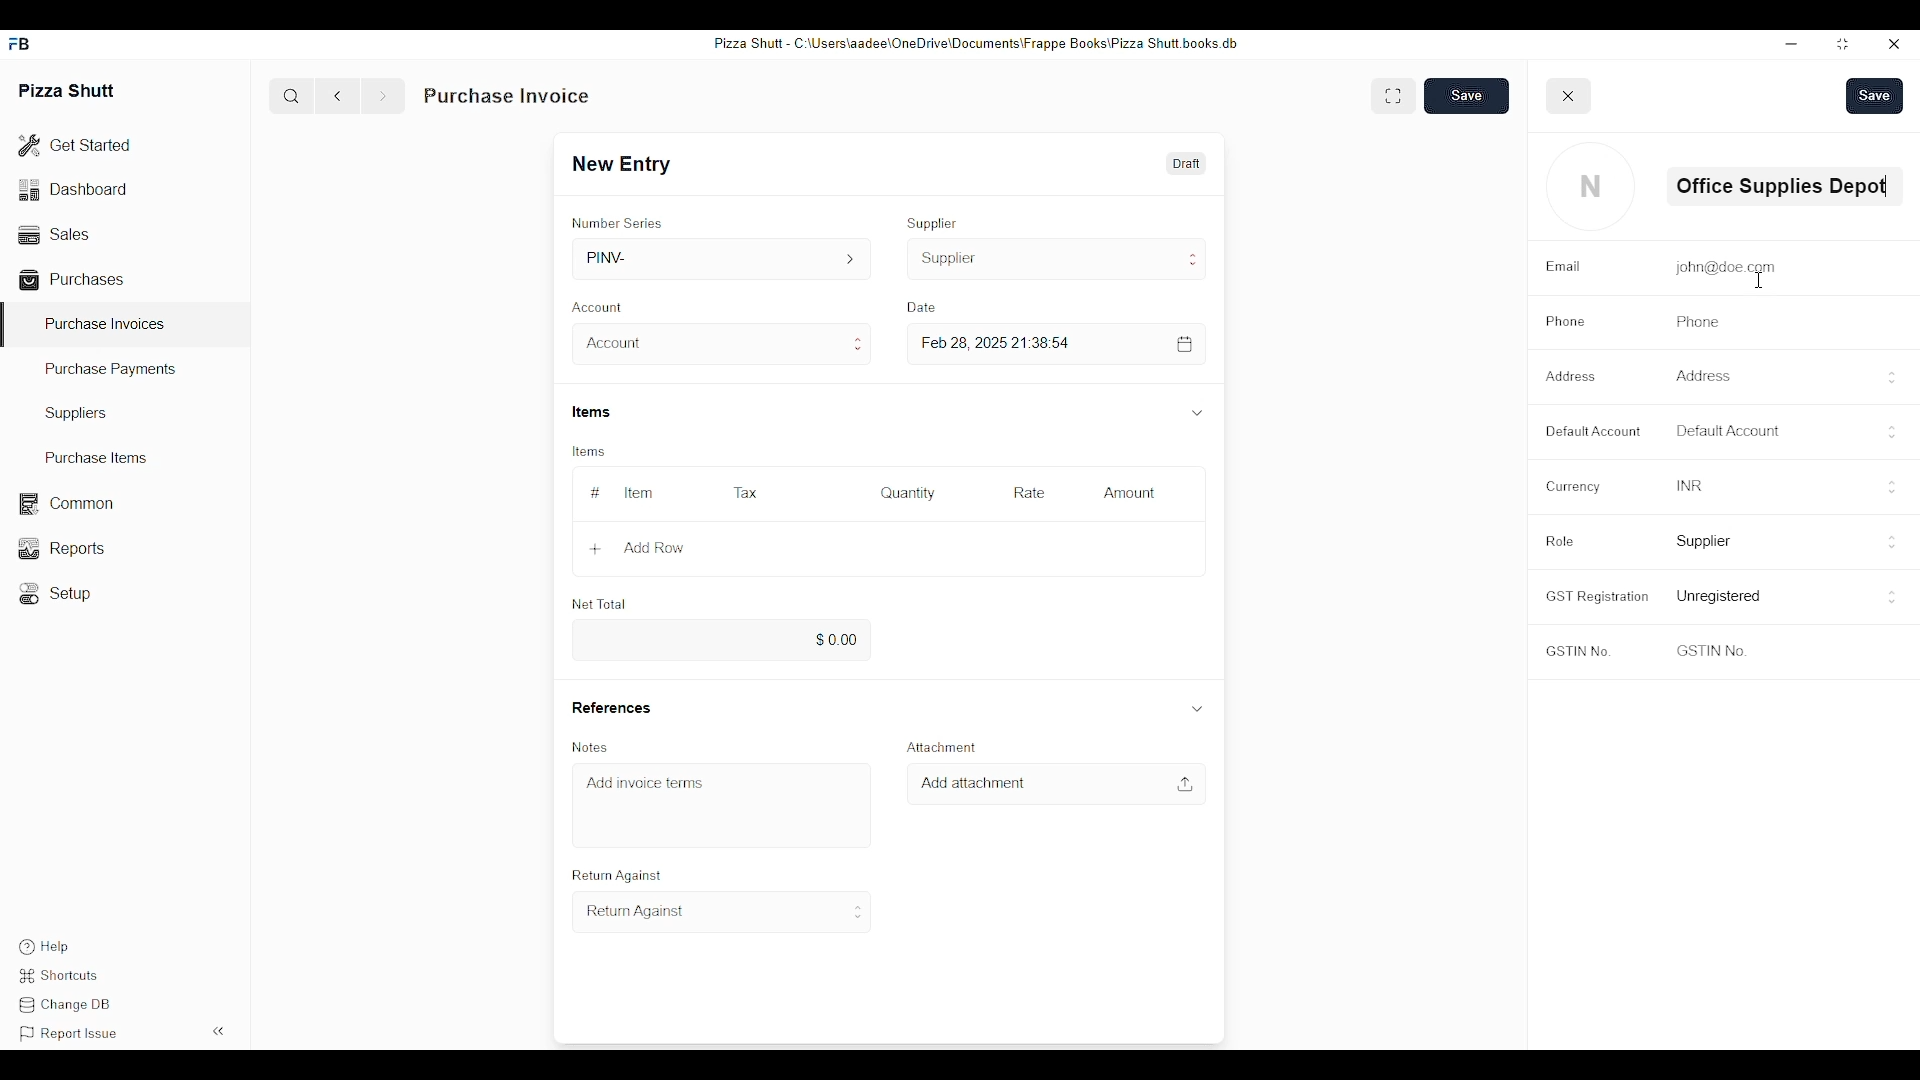 This screenshot has width=1920, height=1080. What do you see at coordinates (614, 876) in the screenshot?
I see `Return Against` at bounding box center [614, 876].